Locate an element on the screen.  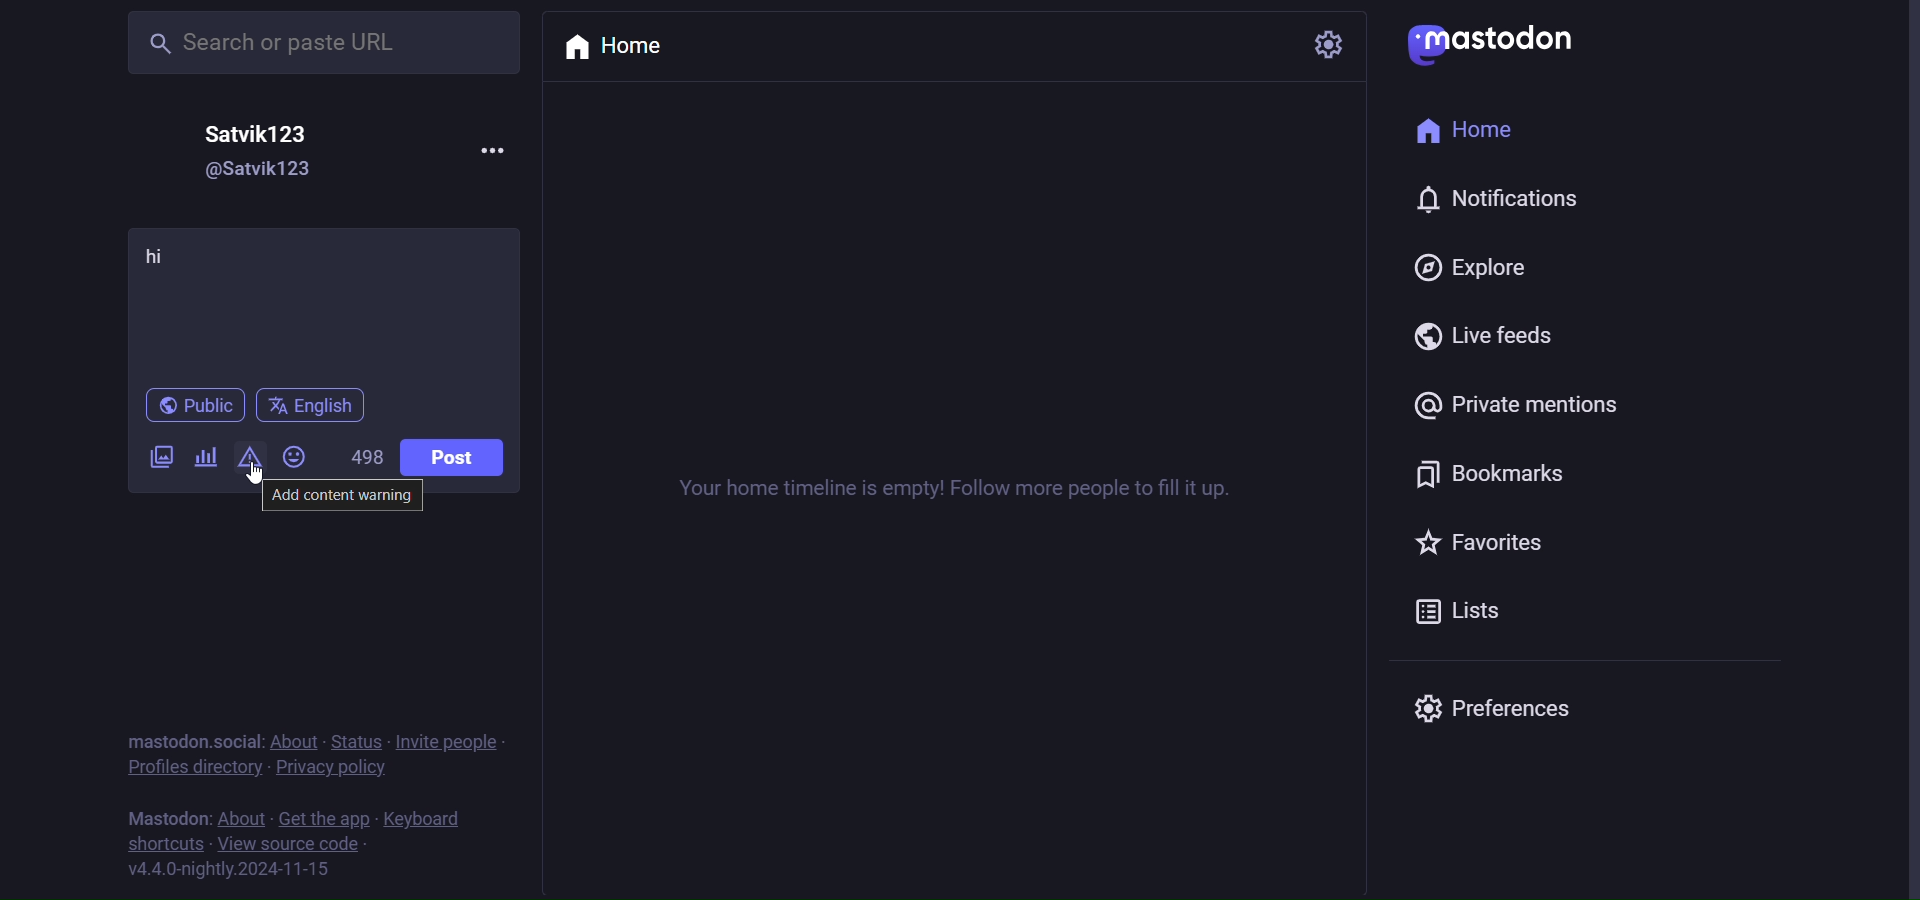
perfect directory is located at coordinates (190, 769).